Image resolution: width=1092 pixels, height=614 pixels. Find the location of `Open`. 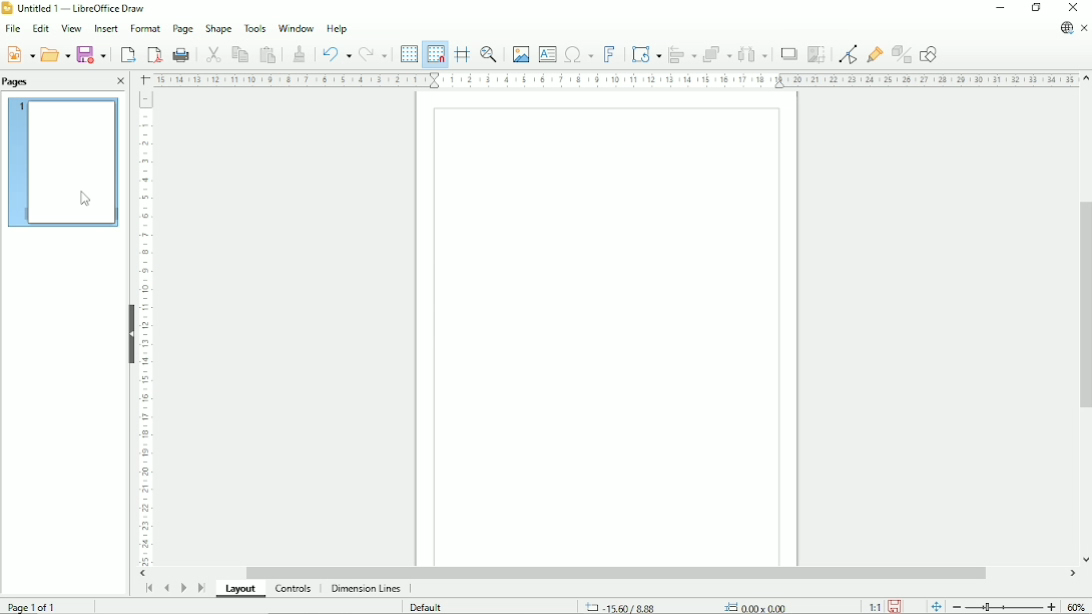

Open is located at coordinates (55, 53).